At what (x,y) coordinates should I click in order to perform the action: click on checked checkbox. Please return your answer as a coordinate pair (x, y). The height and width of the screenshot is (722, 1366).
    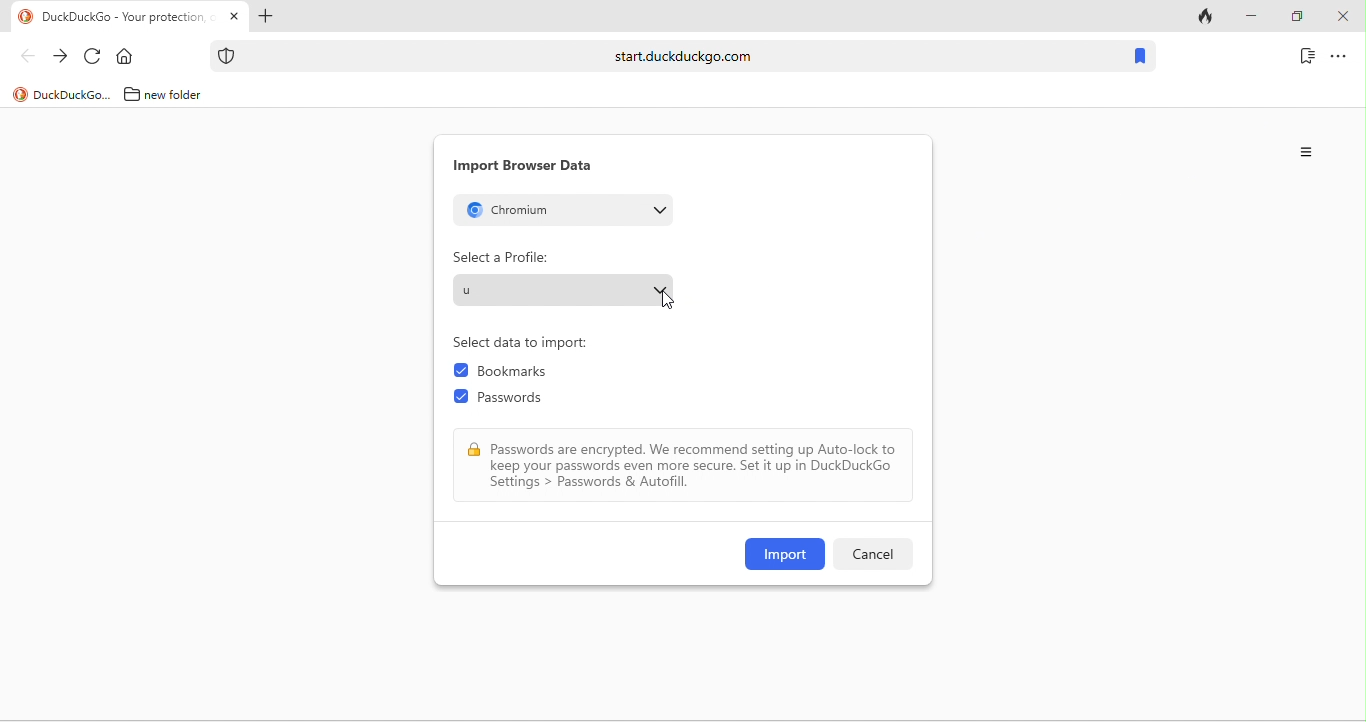
    Looking at the image, I should click on (461, 397).